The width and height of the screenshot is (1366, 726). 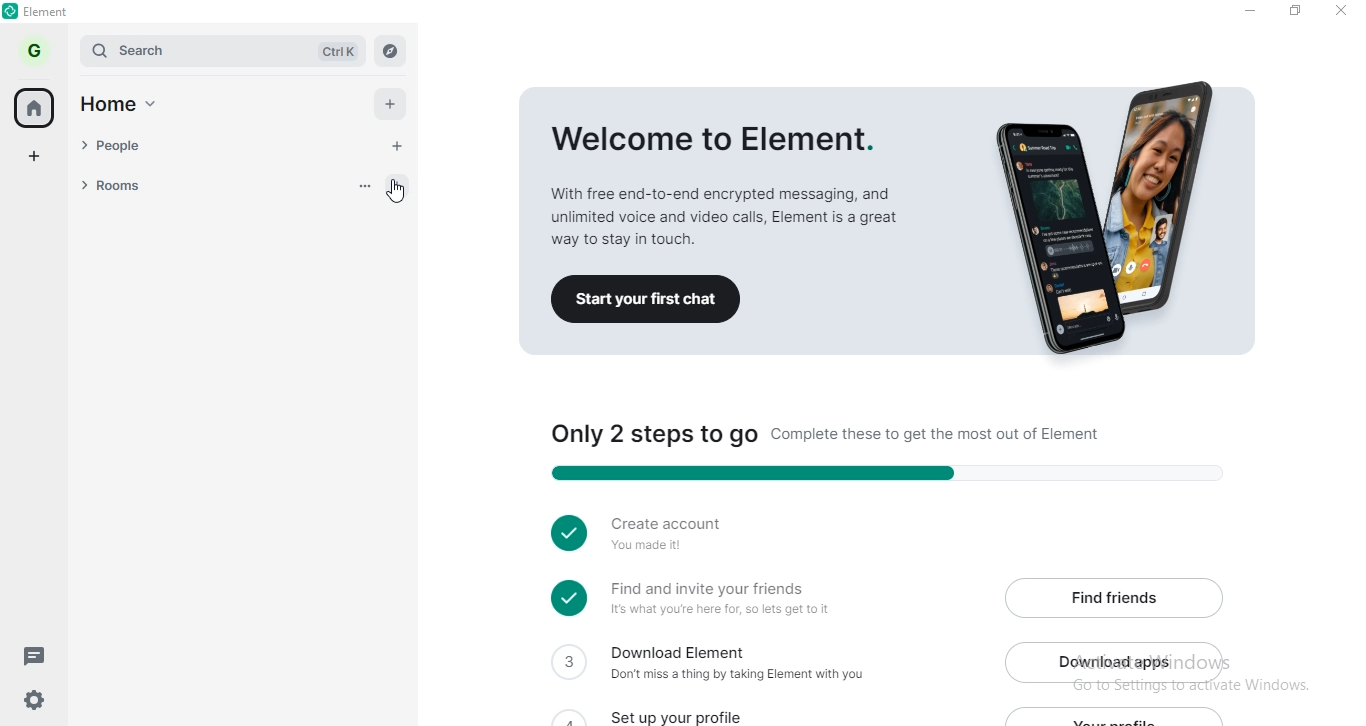 What do you see at coordinates (391, 49) in the screenshot?
I see `Explore rooms` at bounding box center [391, 49].